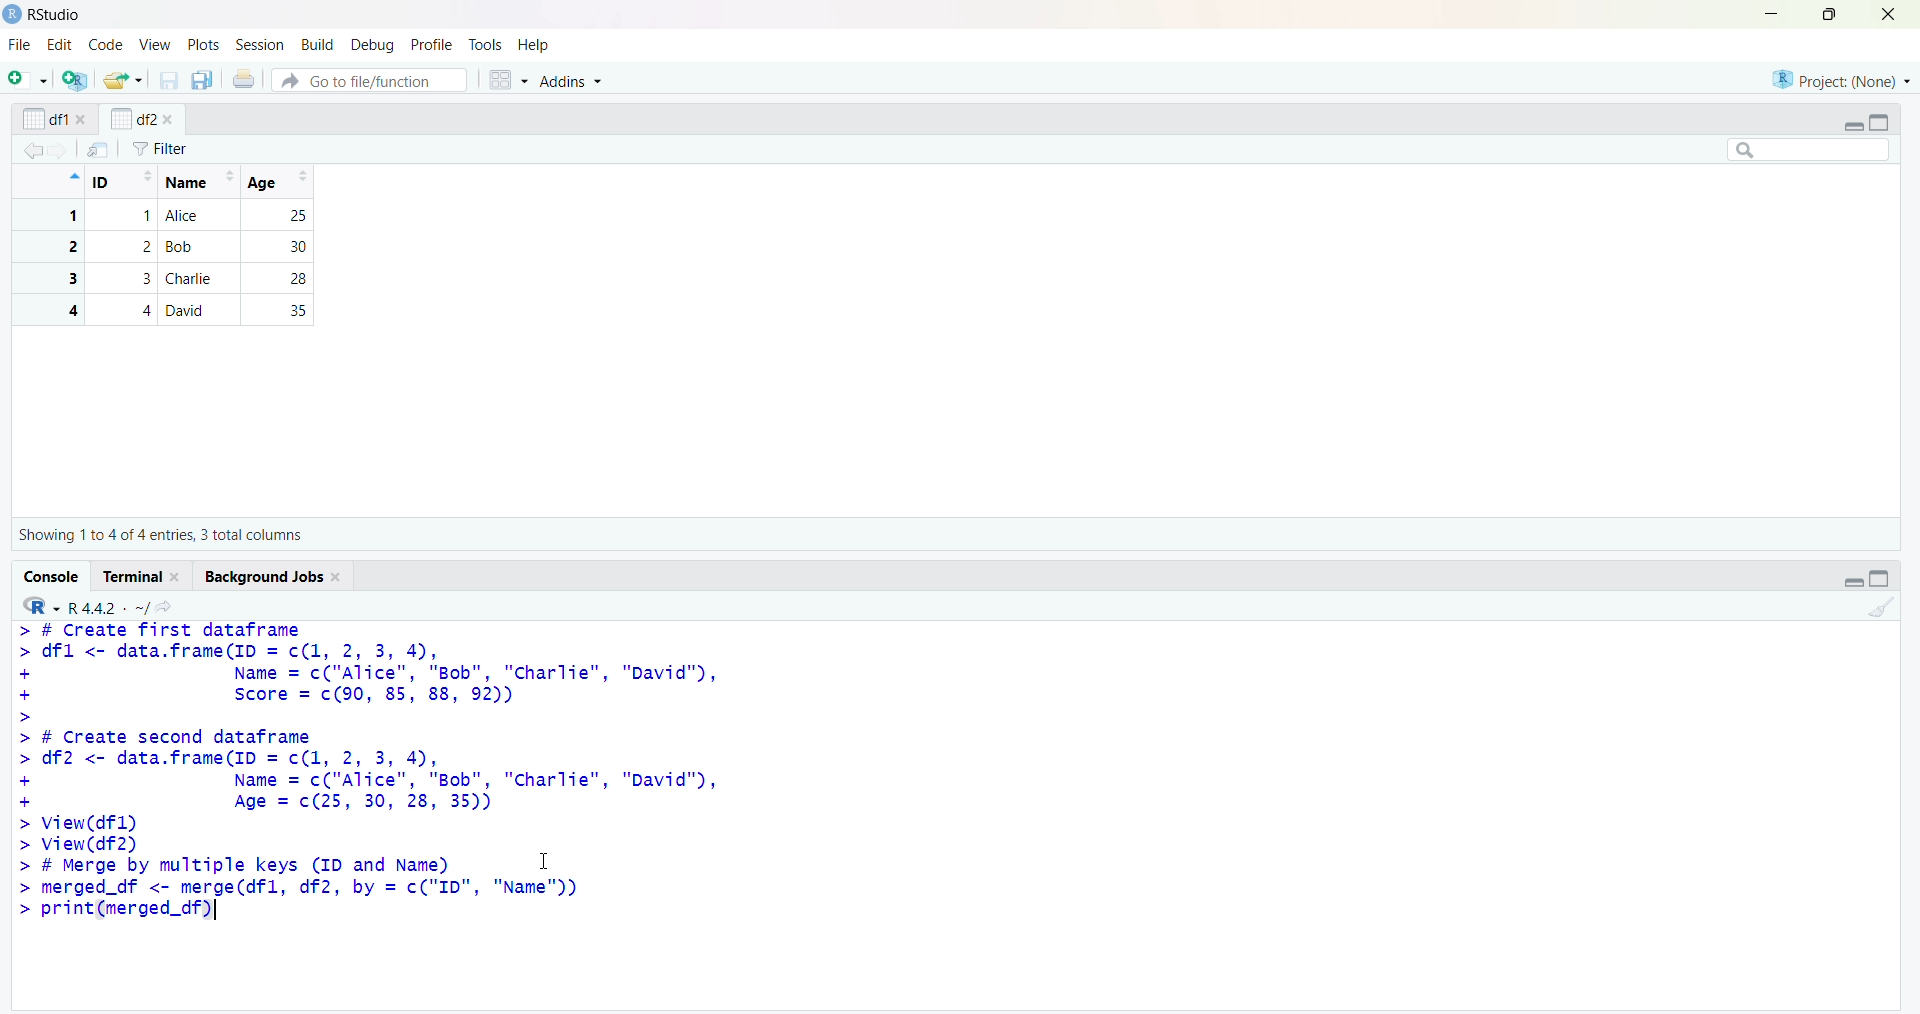  Describe the element at coordinates (320, 46) in the screenshot. I see `build` at that location.